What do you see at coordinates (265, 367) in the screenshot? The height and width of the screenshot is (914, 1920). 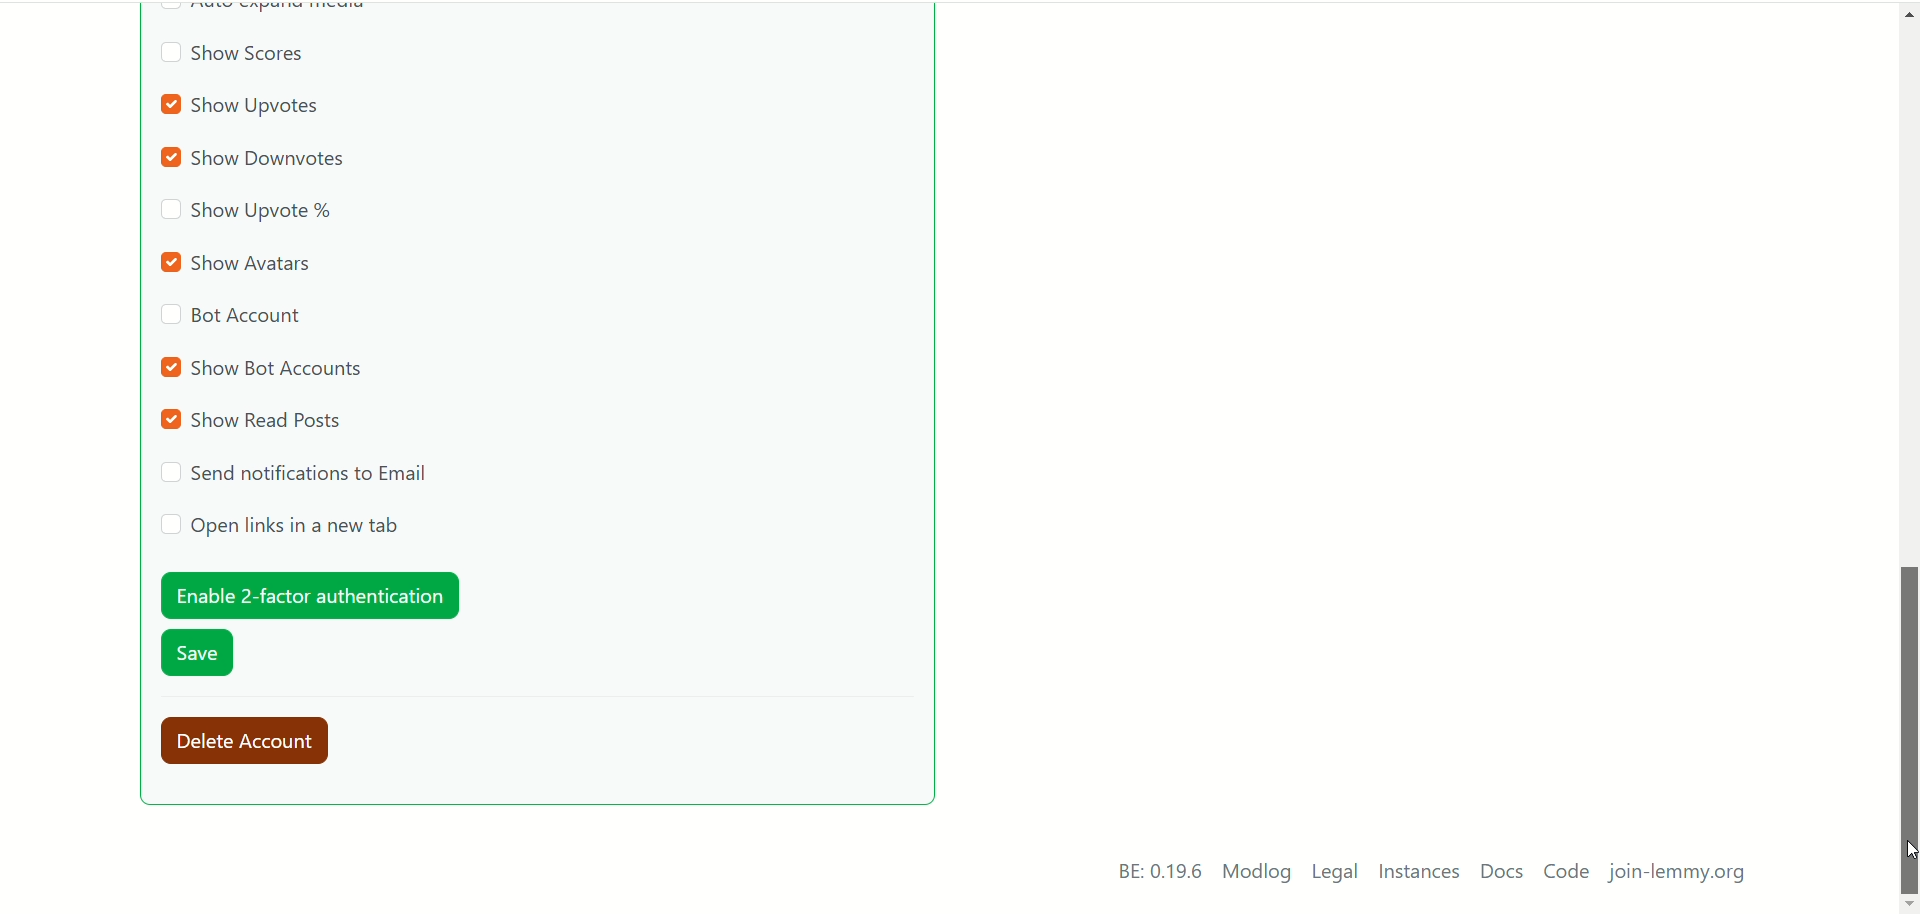 I see `show bot accounts` at bounding box center [265, 367].